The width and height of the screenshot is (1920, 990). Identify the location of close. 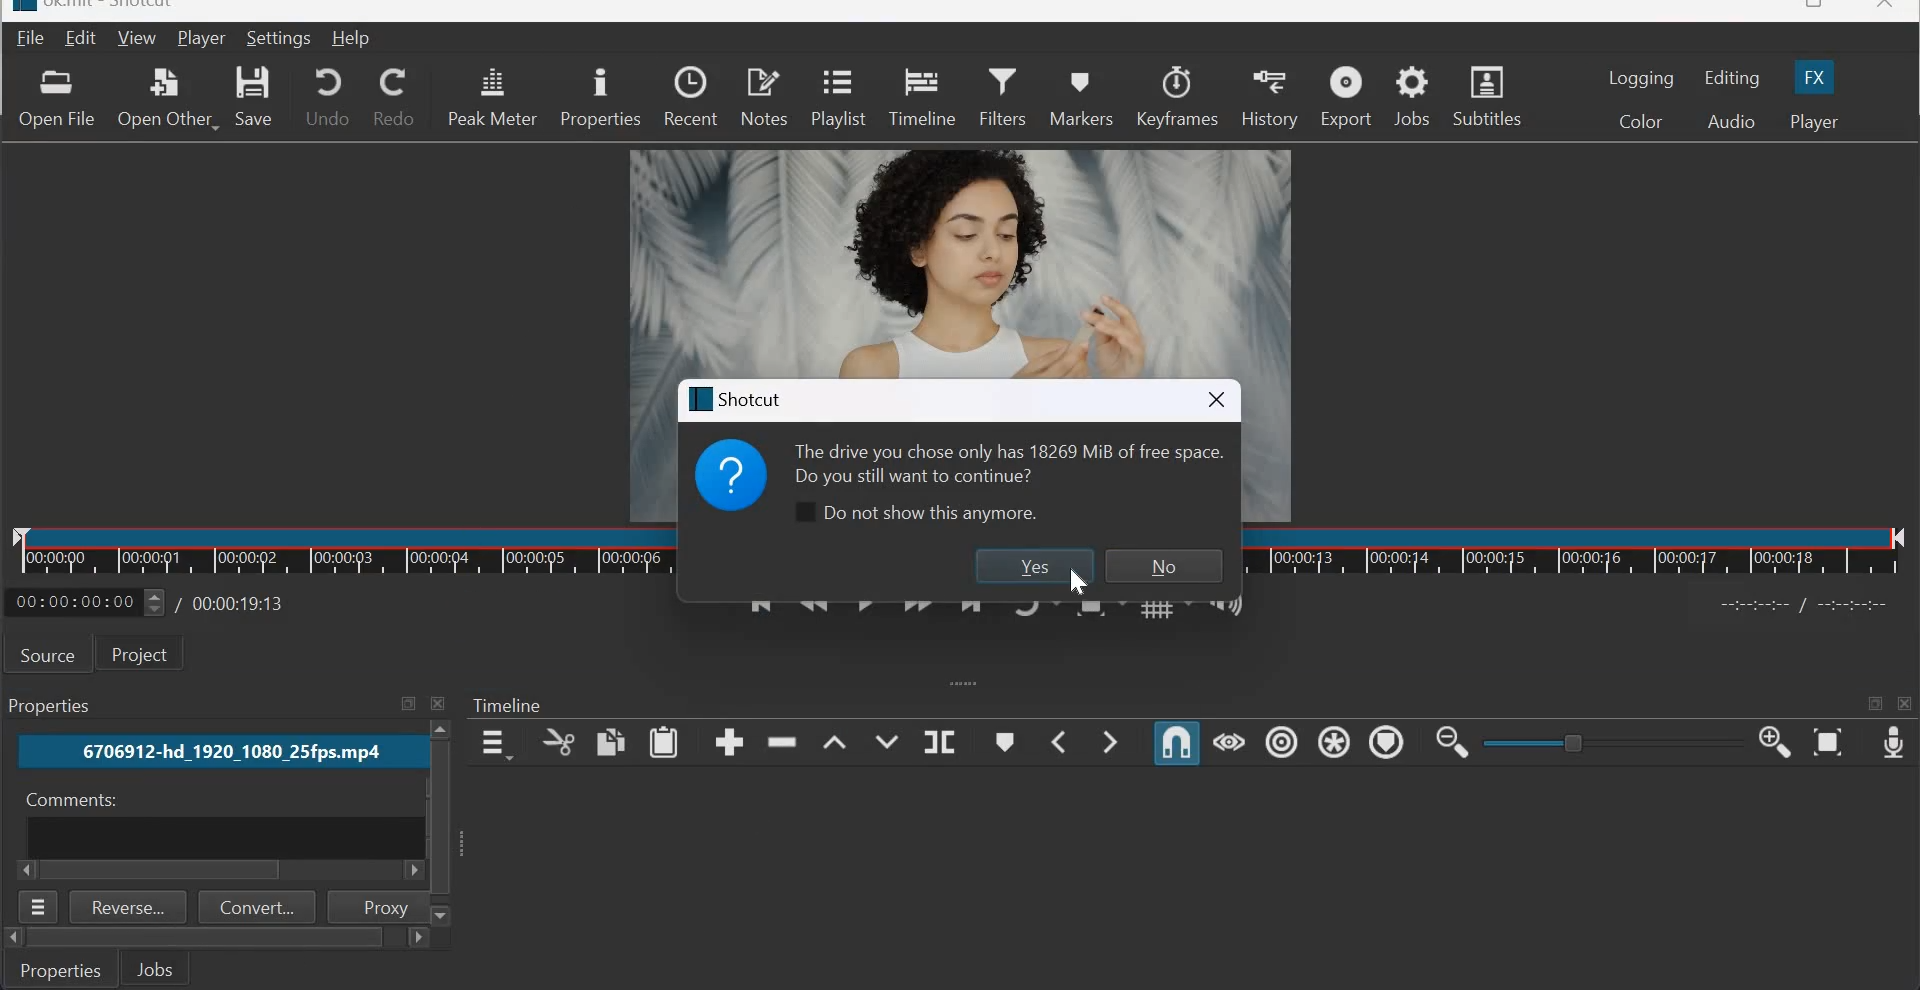
(1906, 704).